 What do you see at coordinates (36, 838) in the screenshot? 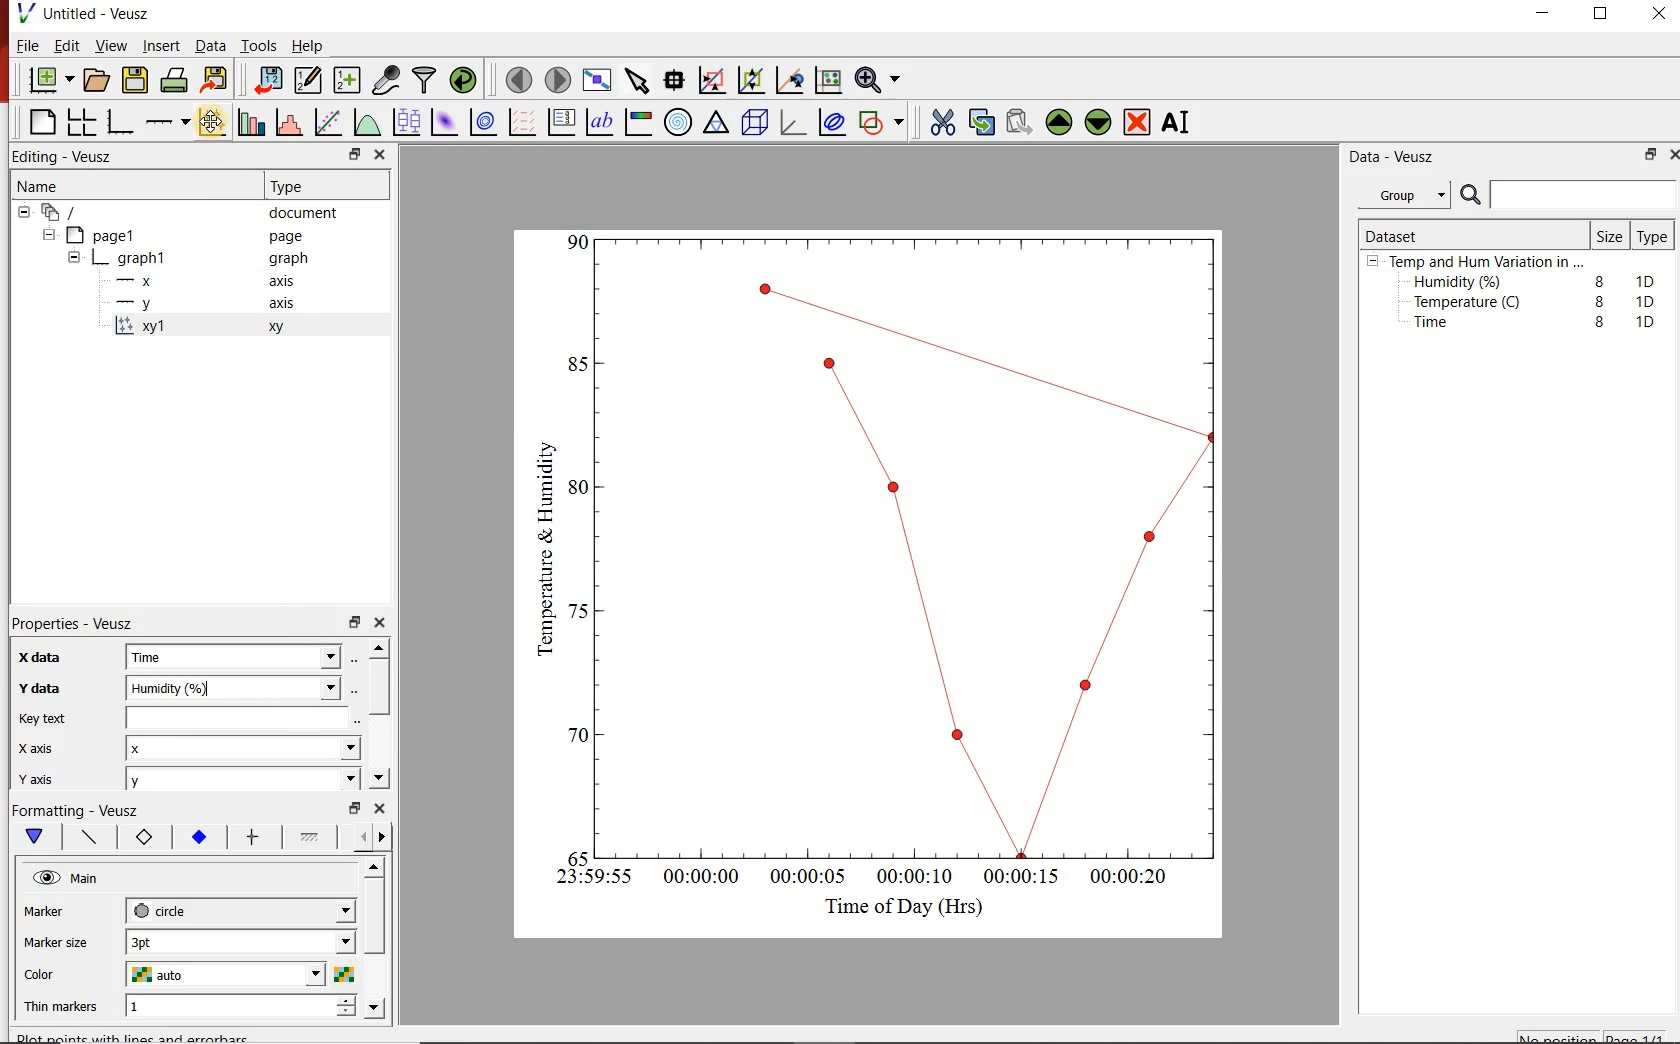
I see `main formatting` at bounding box center [36, 838].